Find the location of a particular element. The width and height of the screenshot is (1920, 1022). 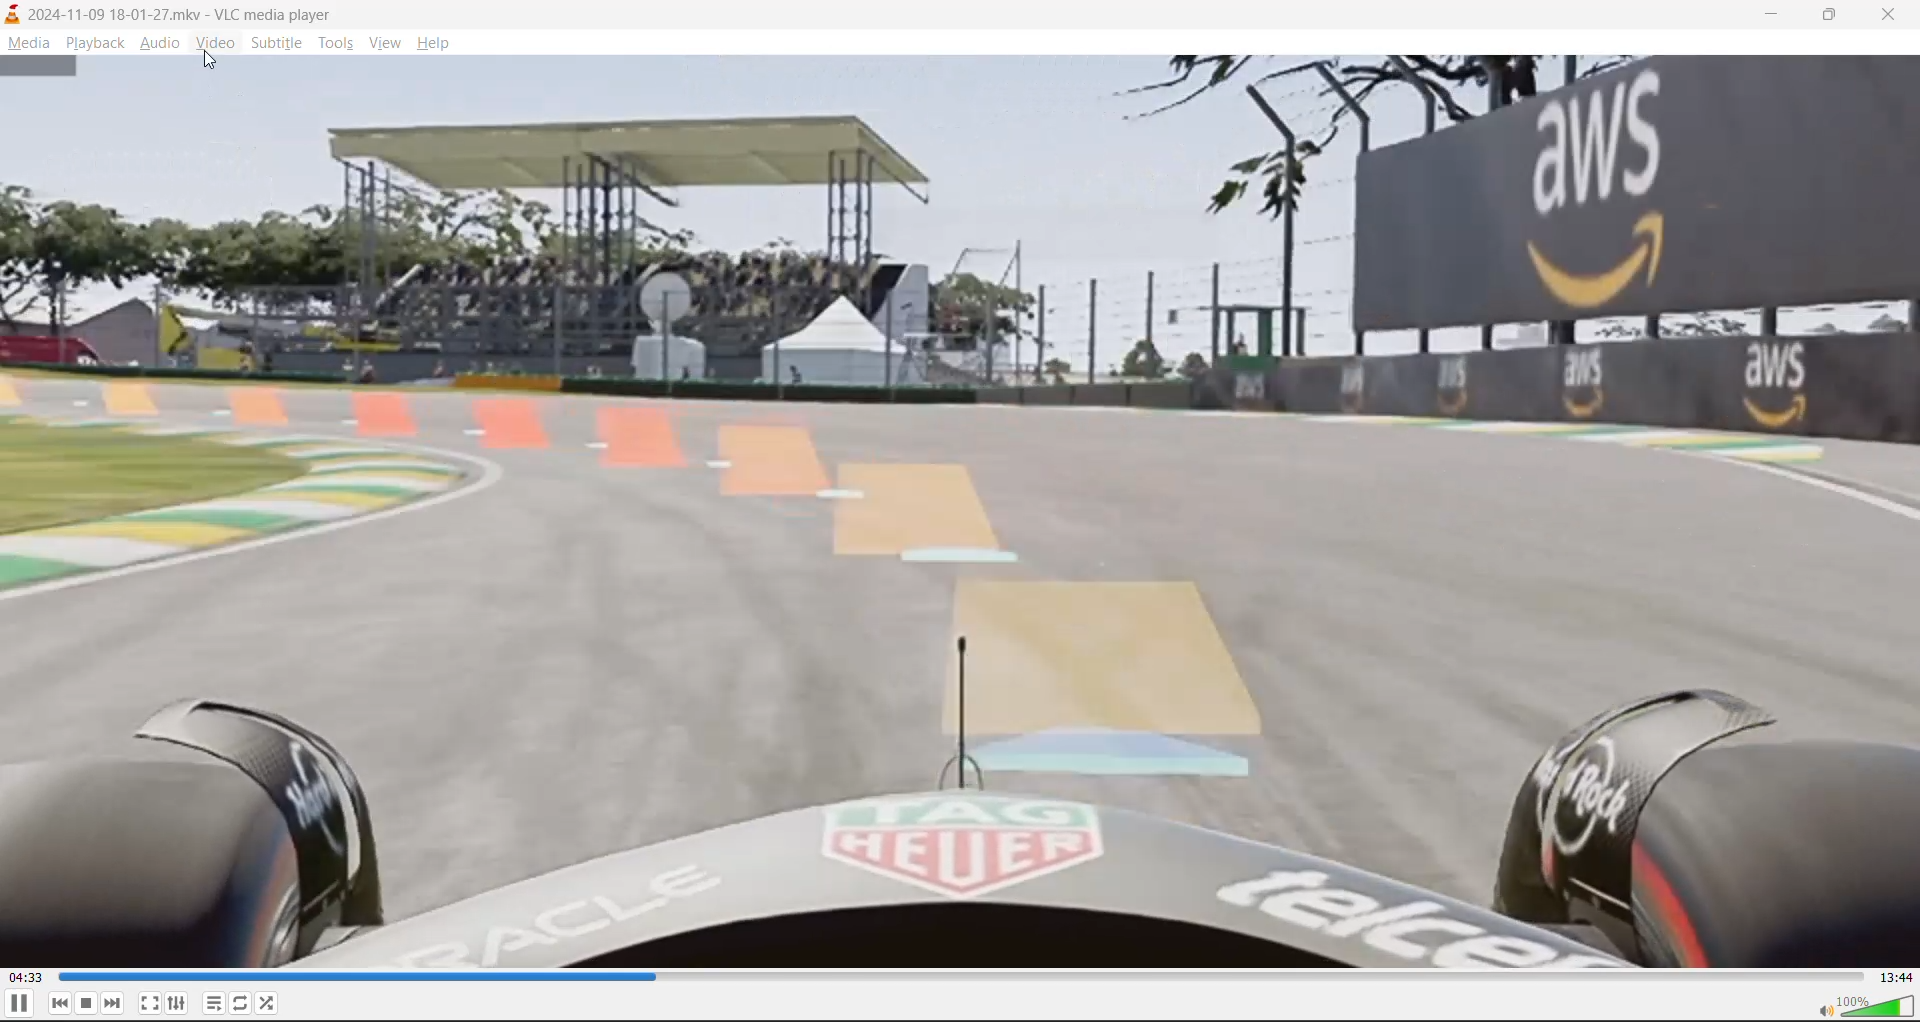

settings is located at coordinates (175, 1002).